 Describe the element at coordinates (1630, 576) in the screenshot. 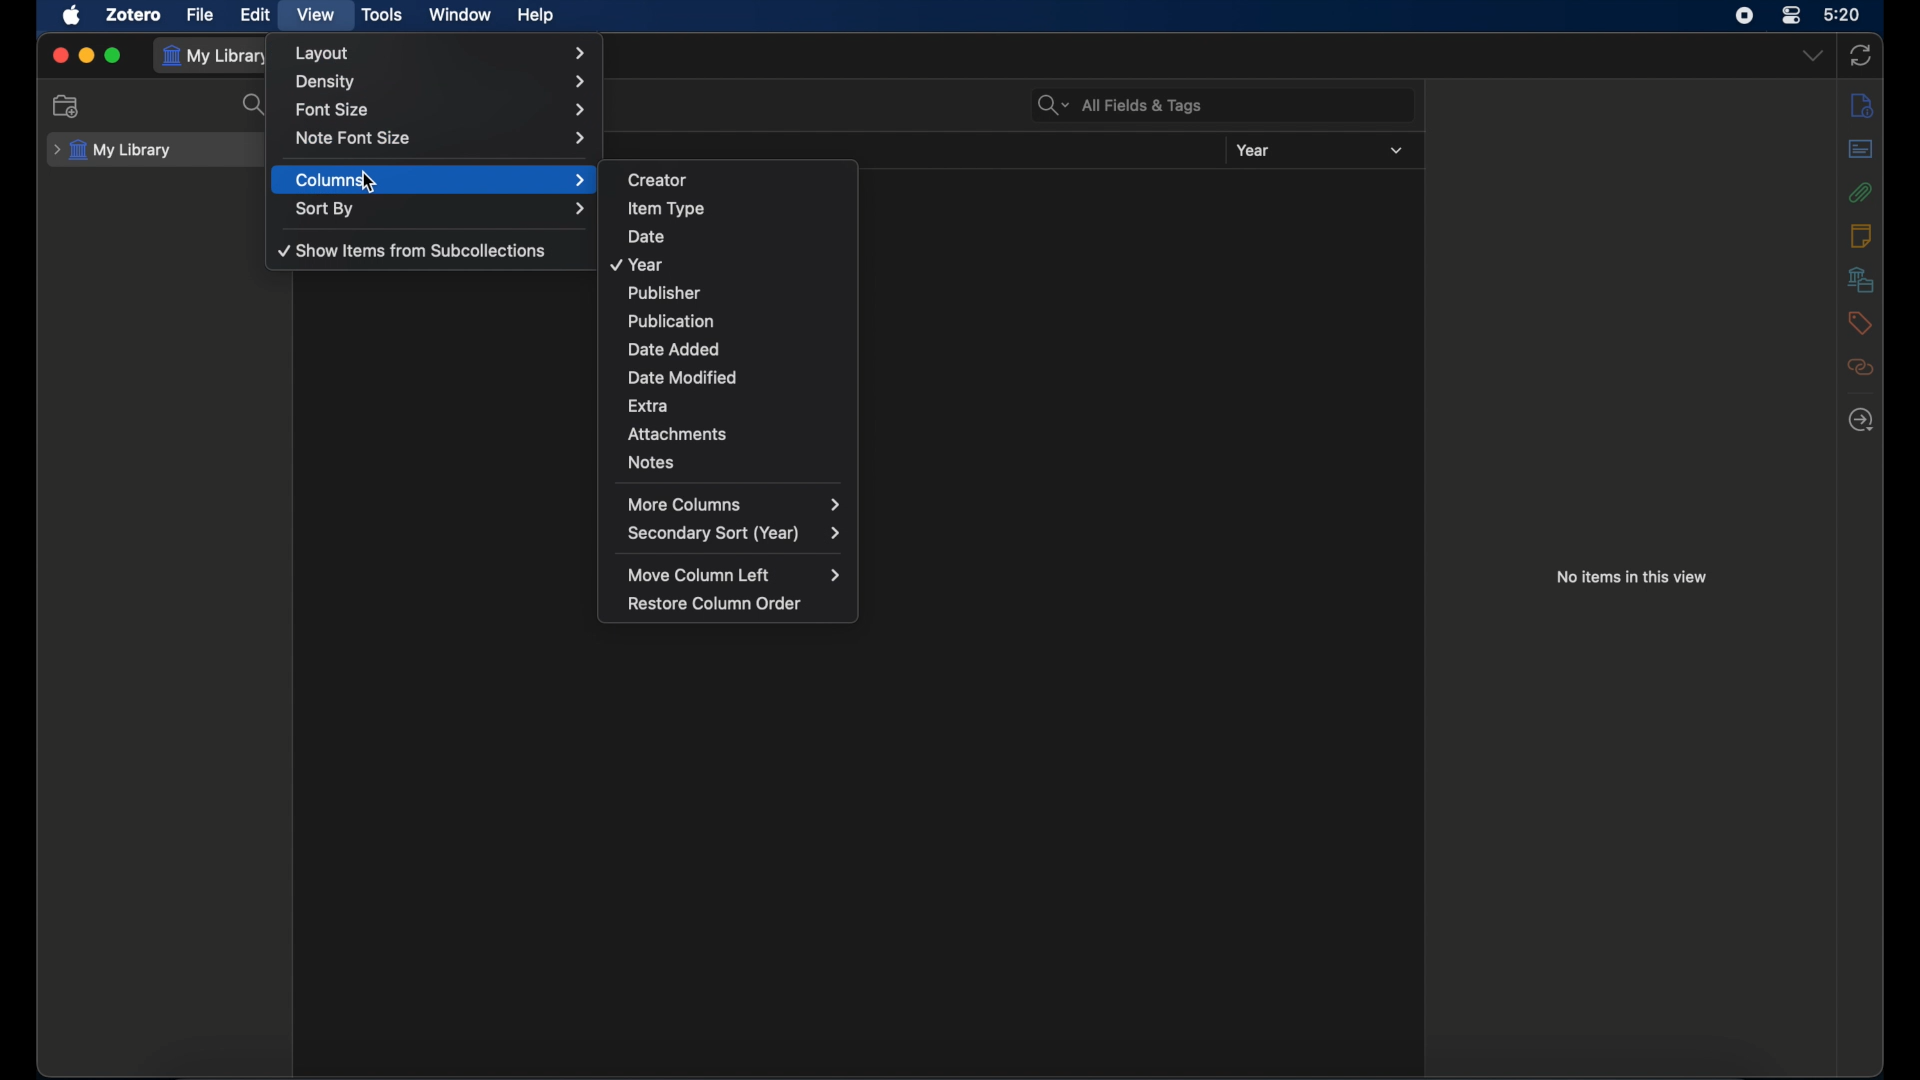

I see `no items in this view` at that location.